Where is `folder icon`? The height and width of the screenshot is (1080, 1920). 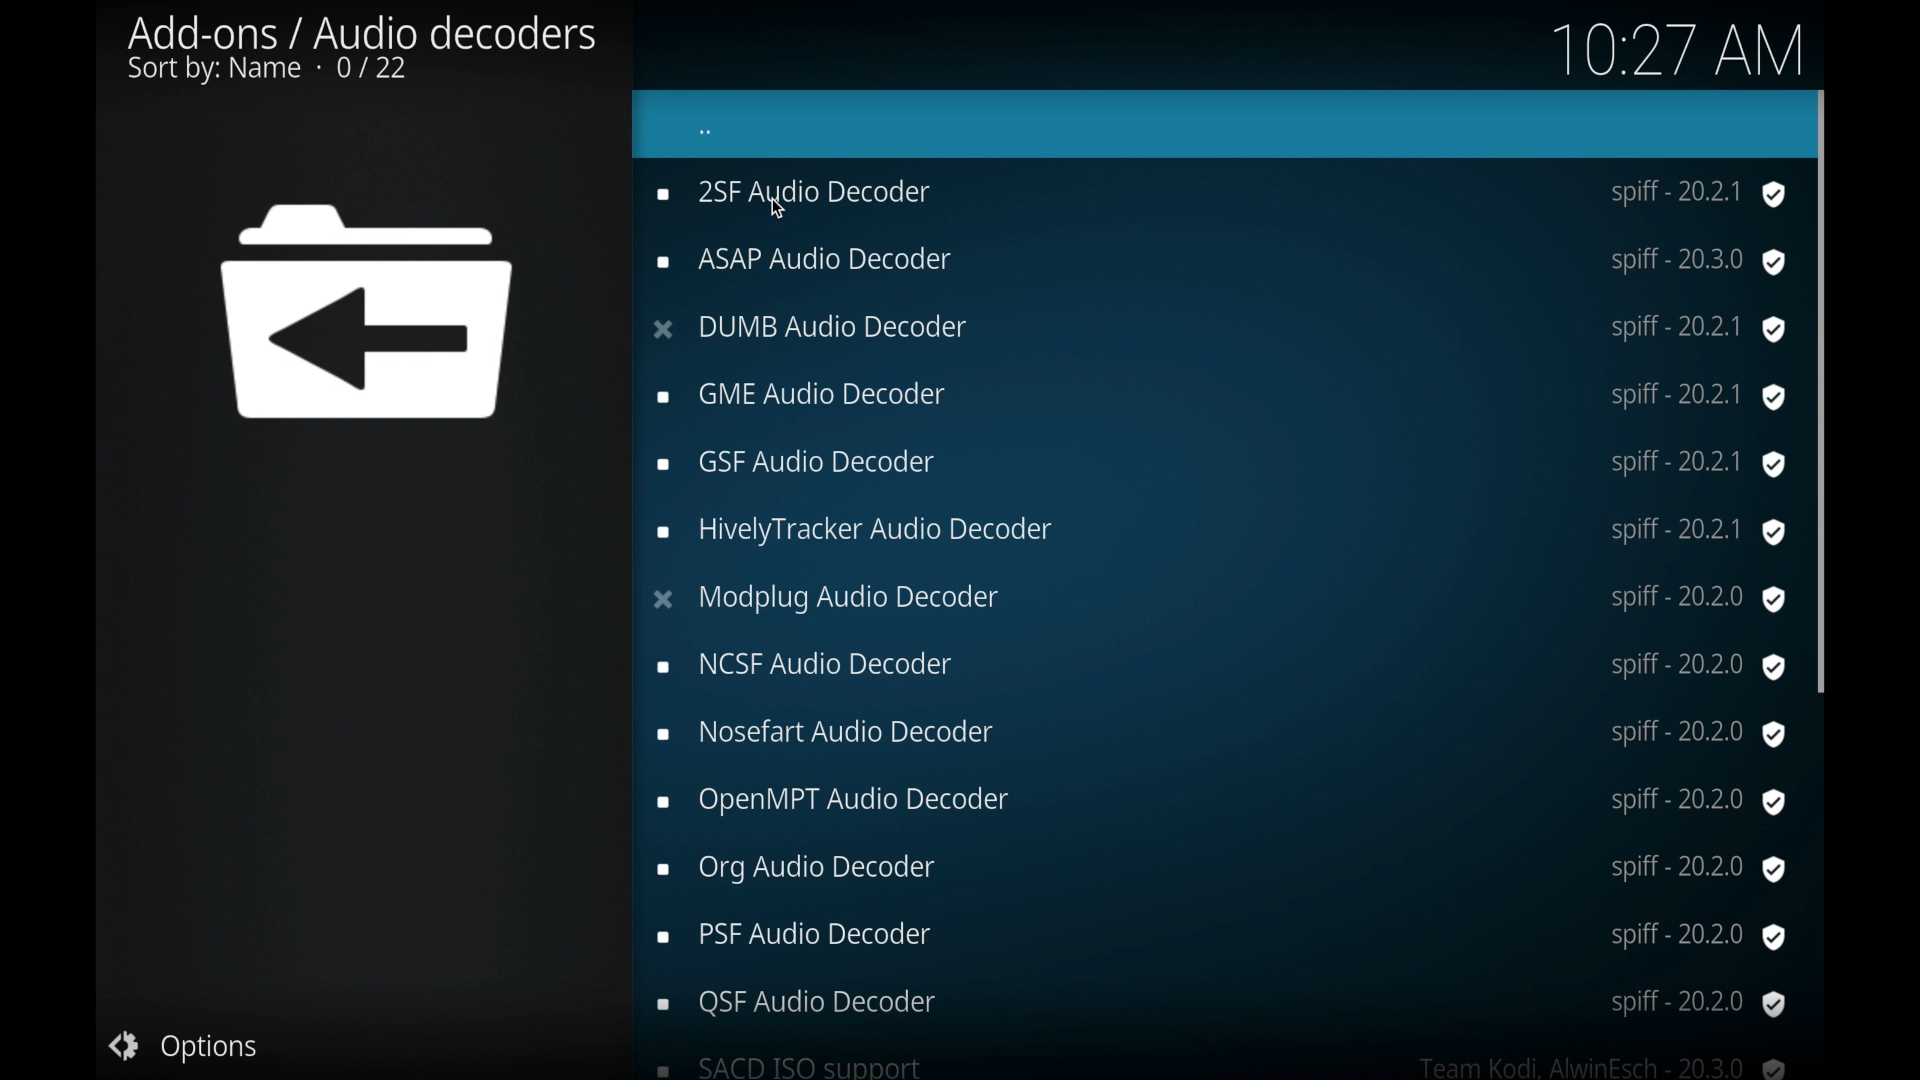
folder icon is located at coordinates (371, 314).